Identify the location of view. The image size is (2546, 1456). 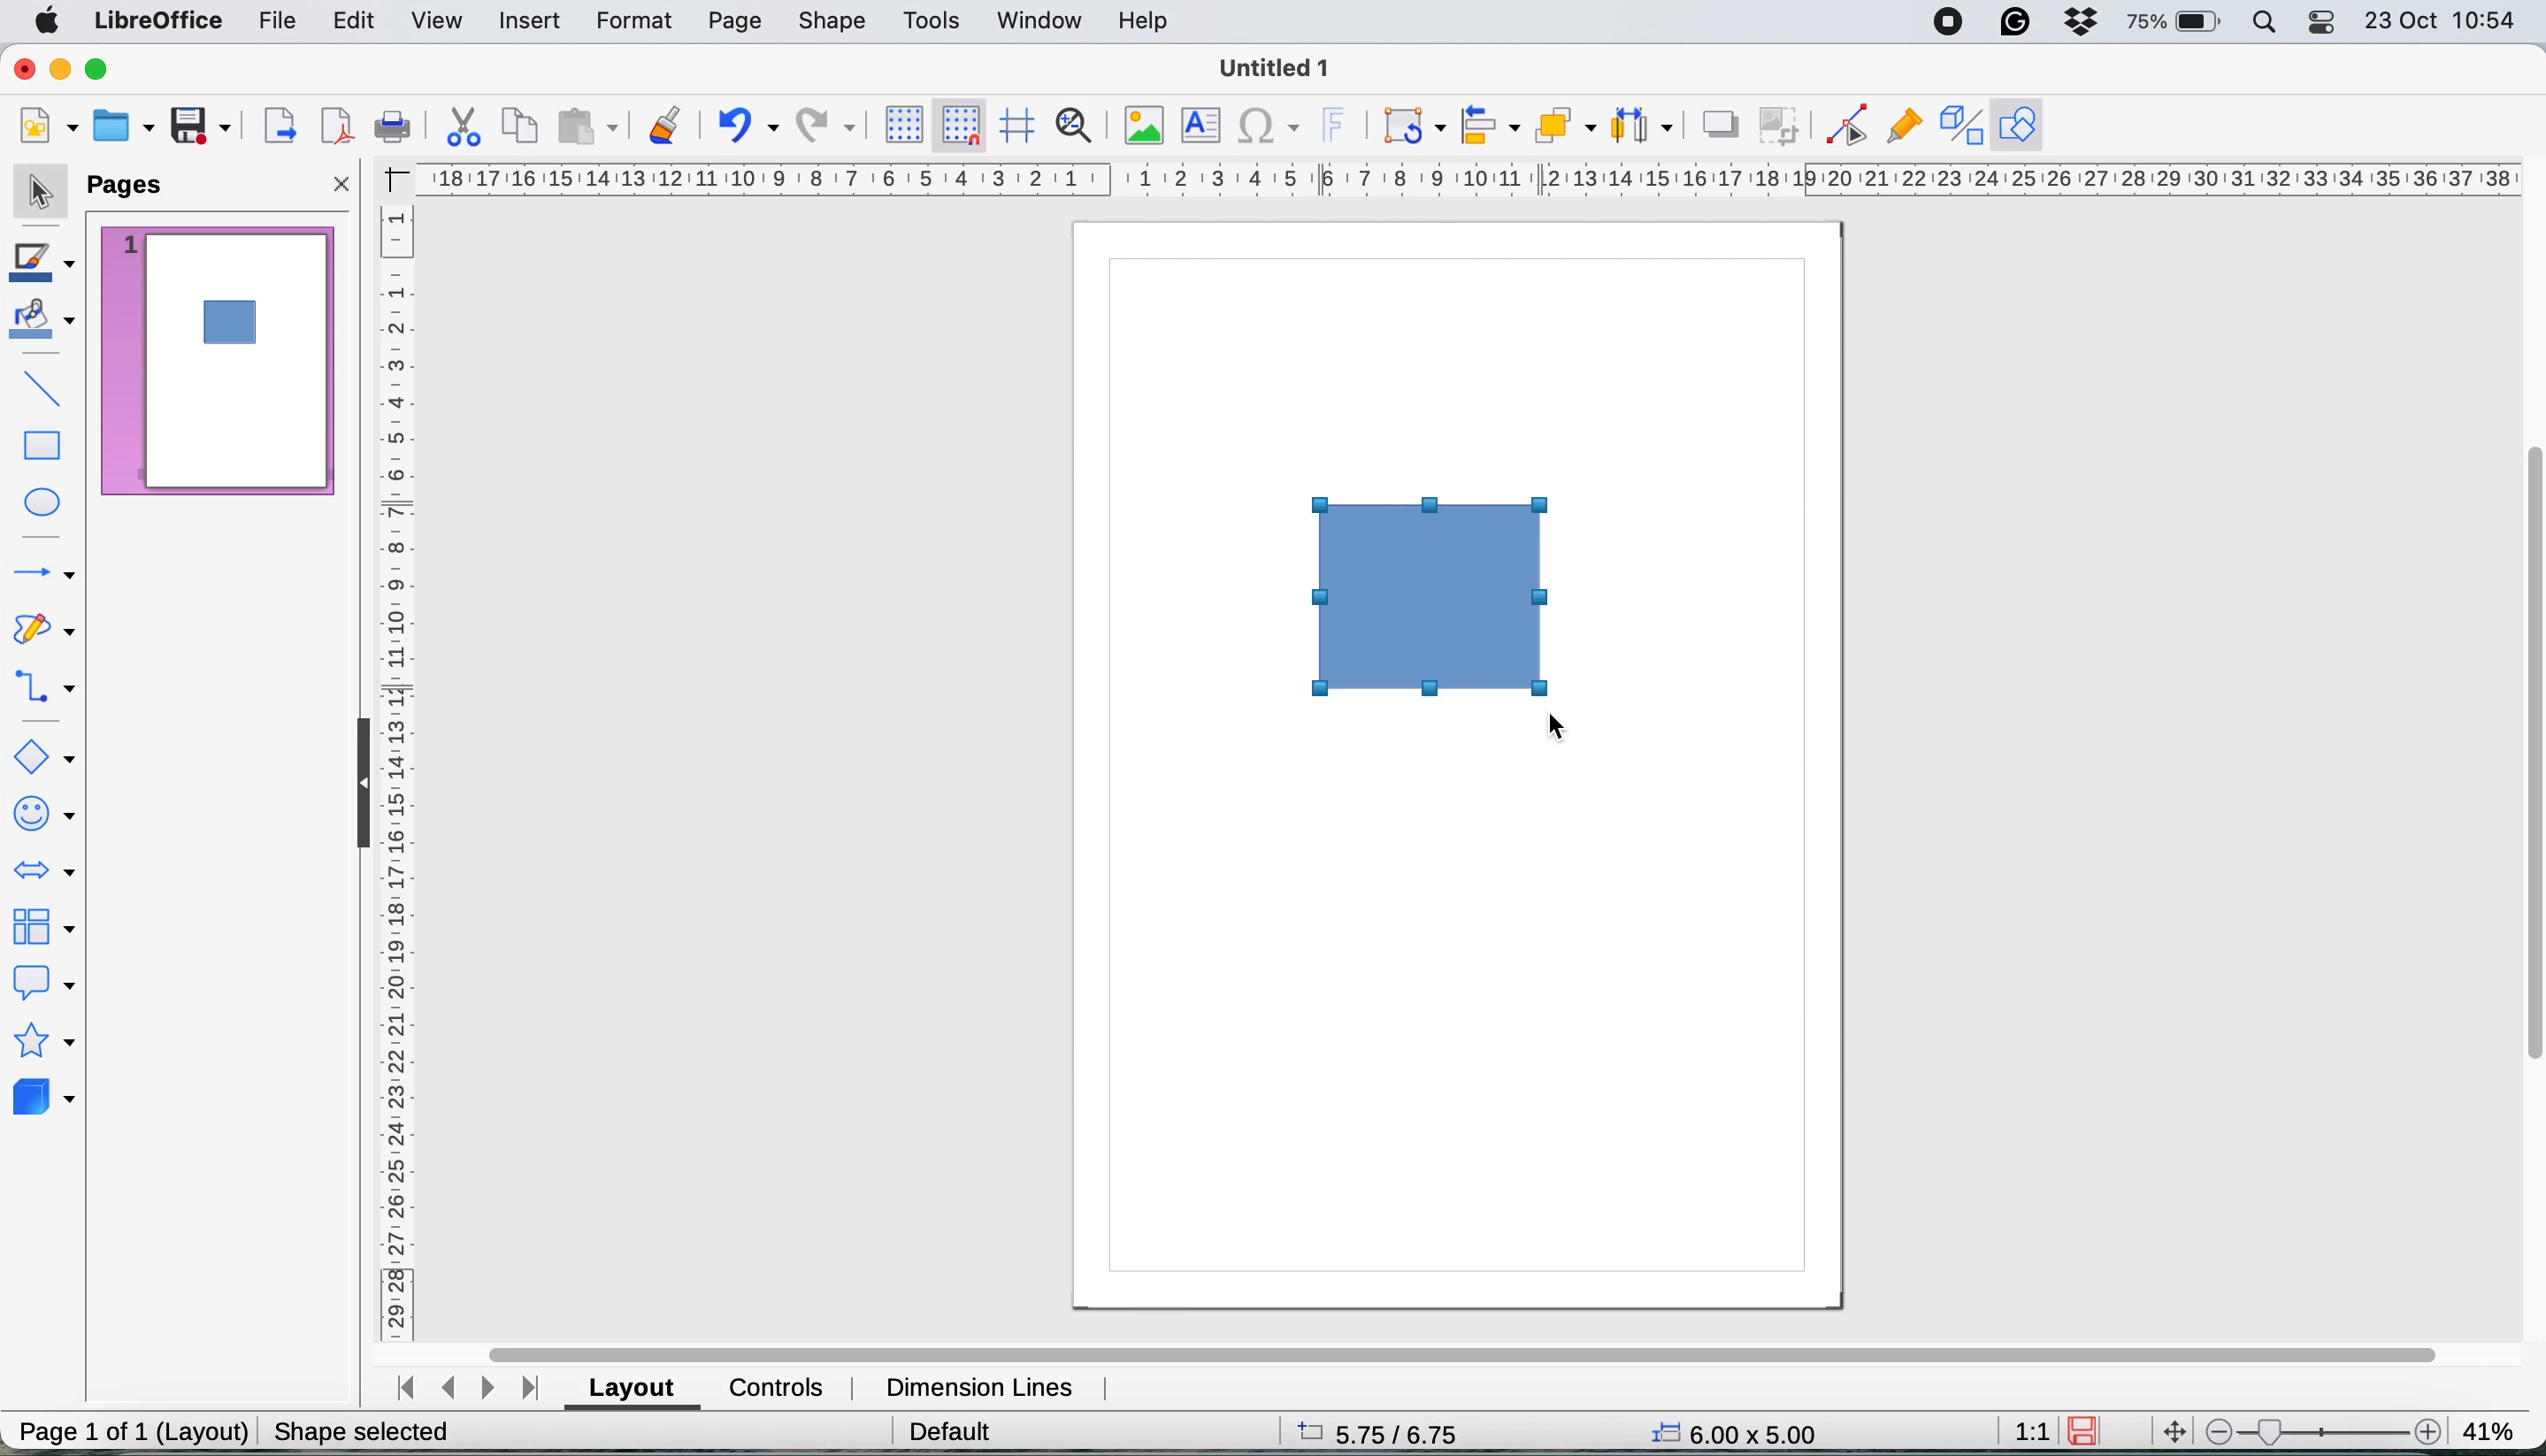
(440, 23).